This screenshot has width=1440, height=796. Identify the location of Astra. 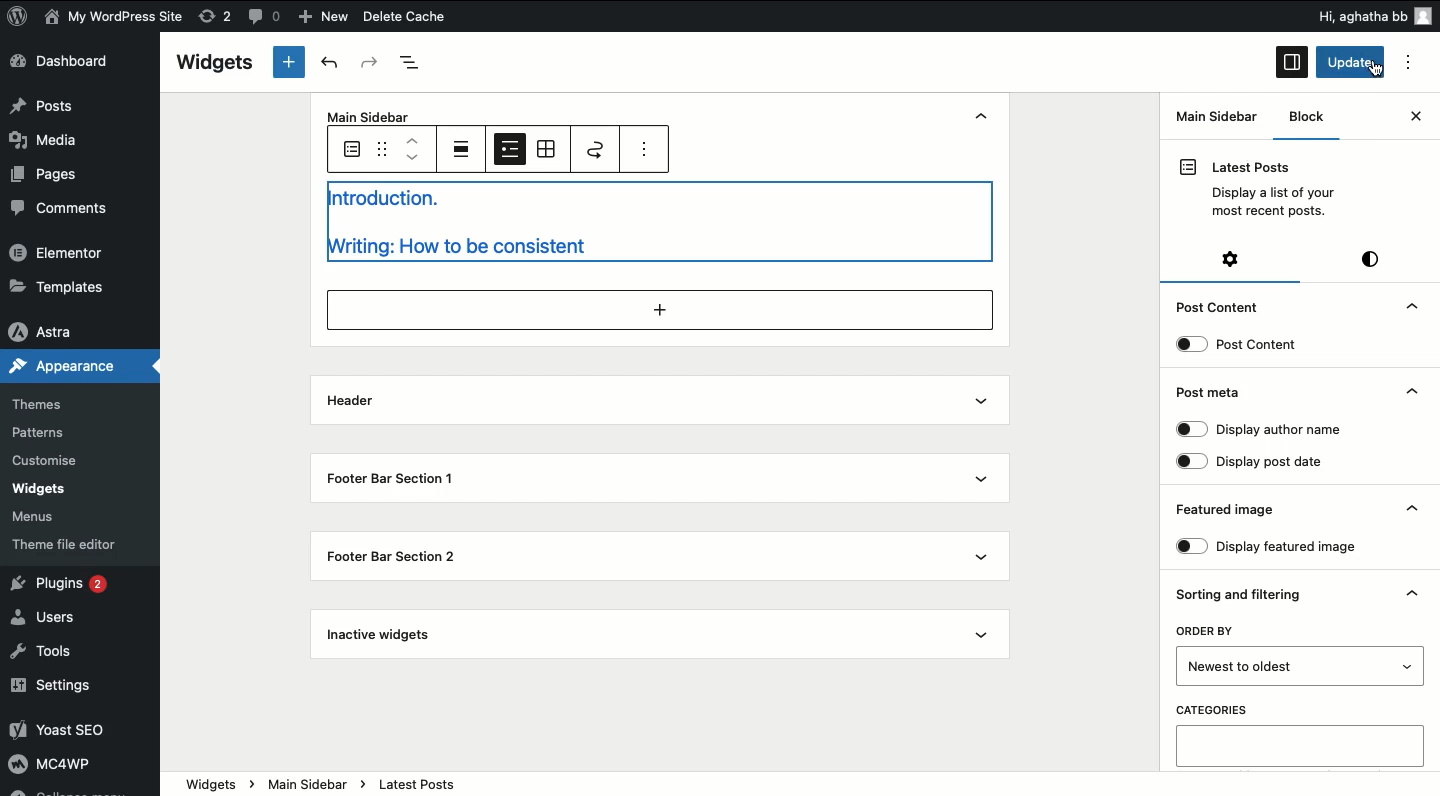
(51, 329).